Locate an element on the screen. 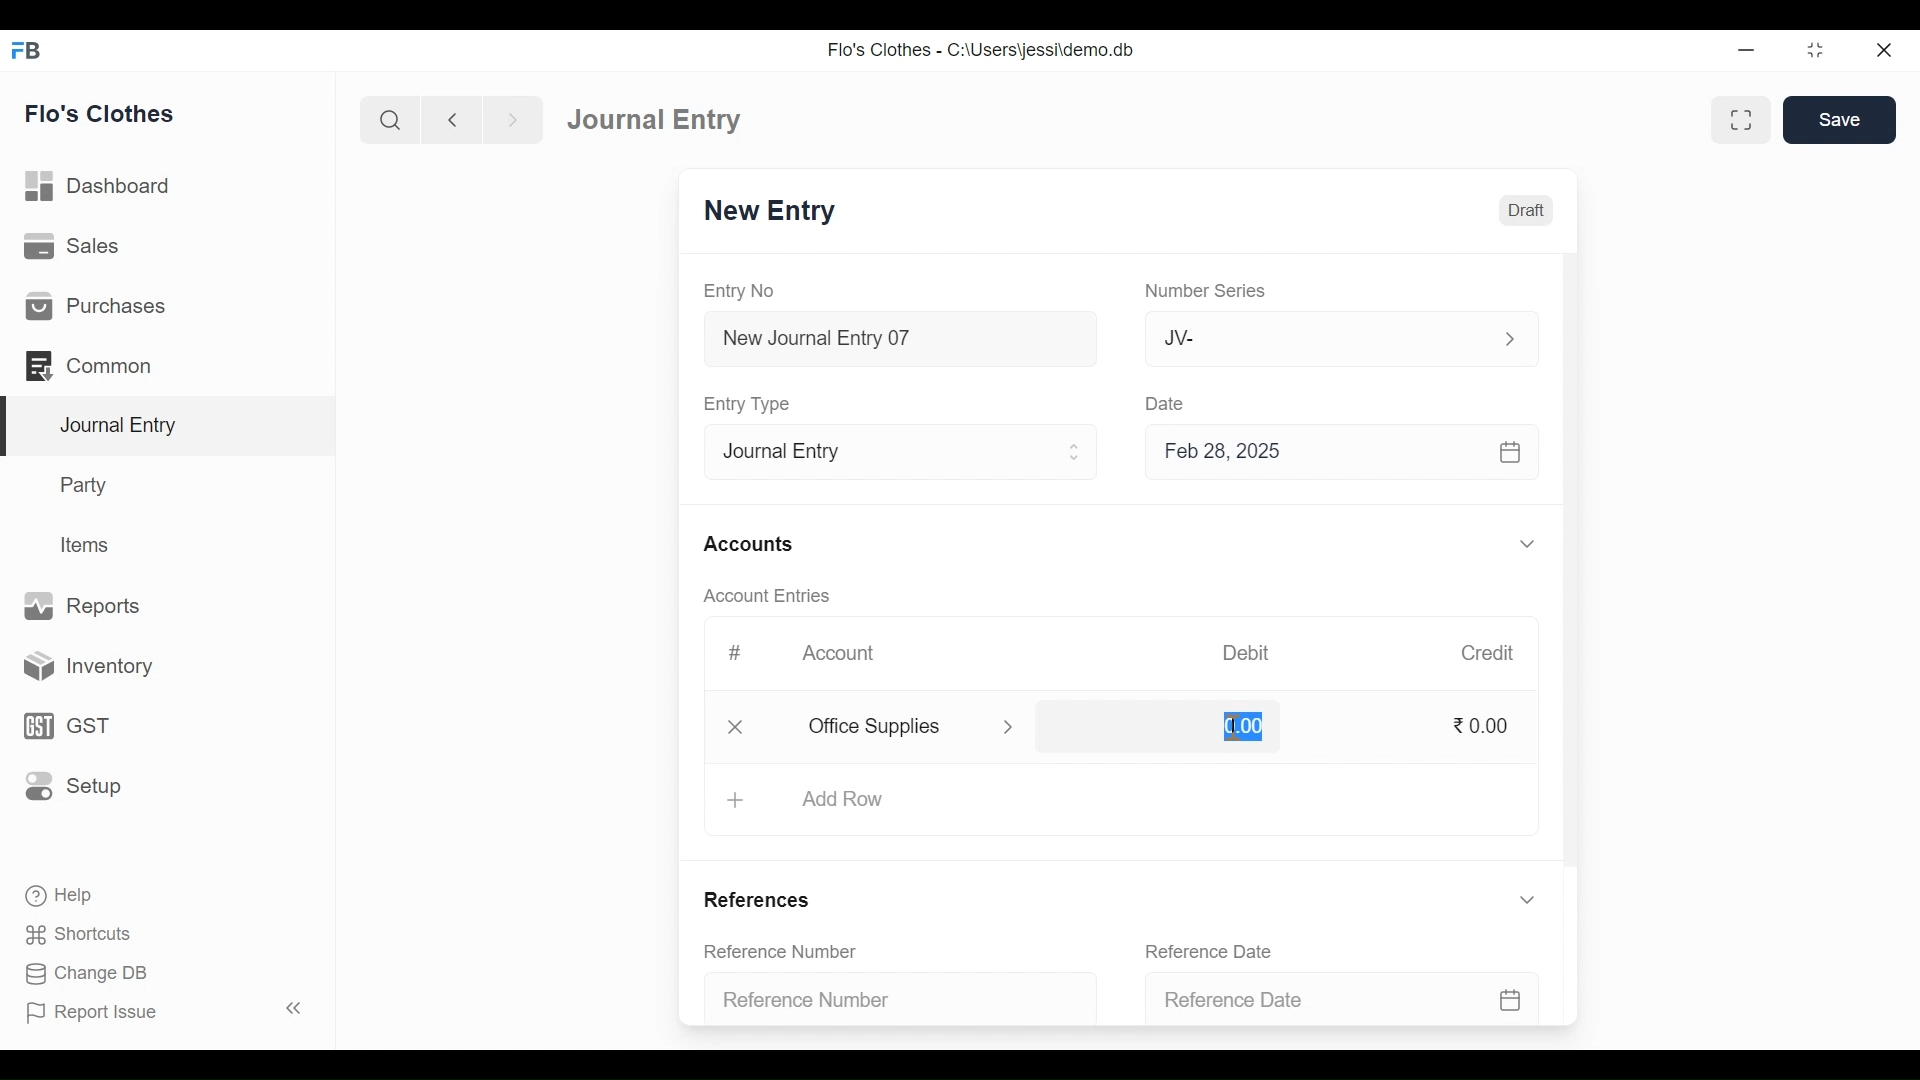  Frappe Books Desktop Icon is located at coordinates (27, 51).